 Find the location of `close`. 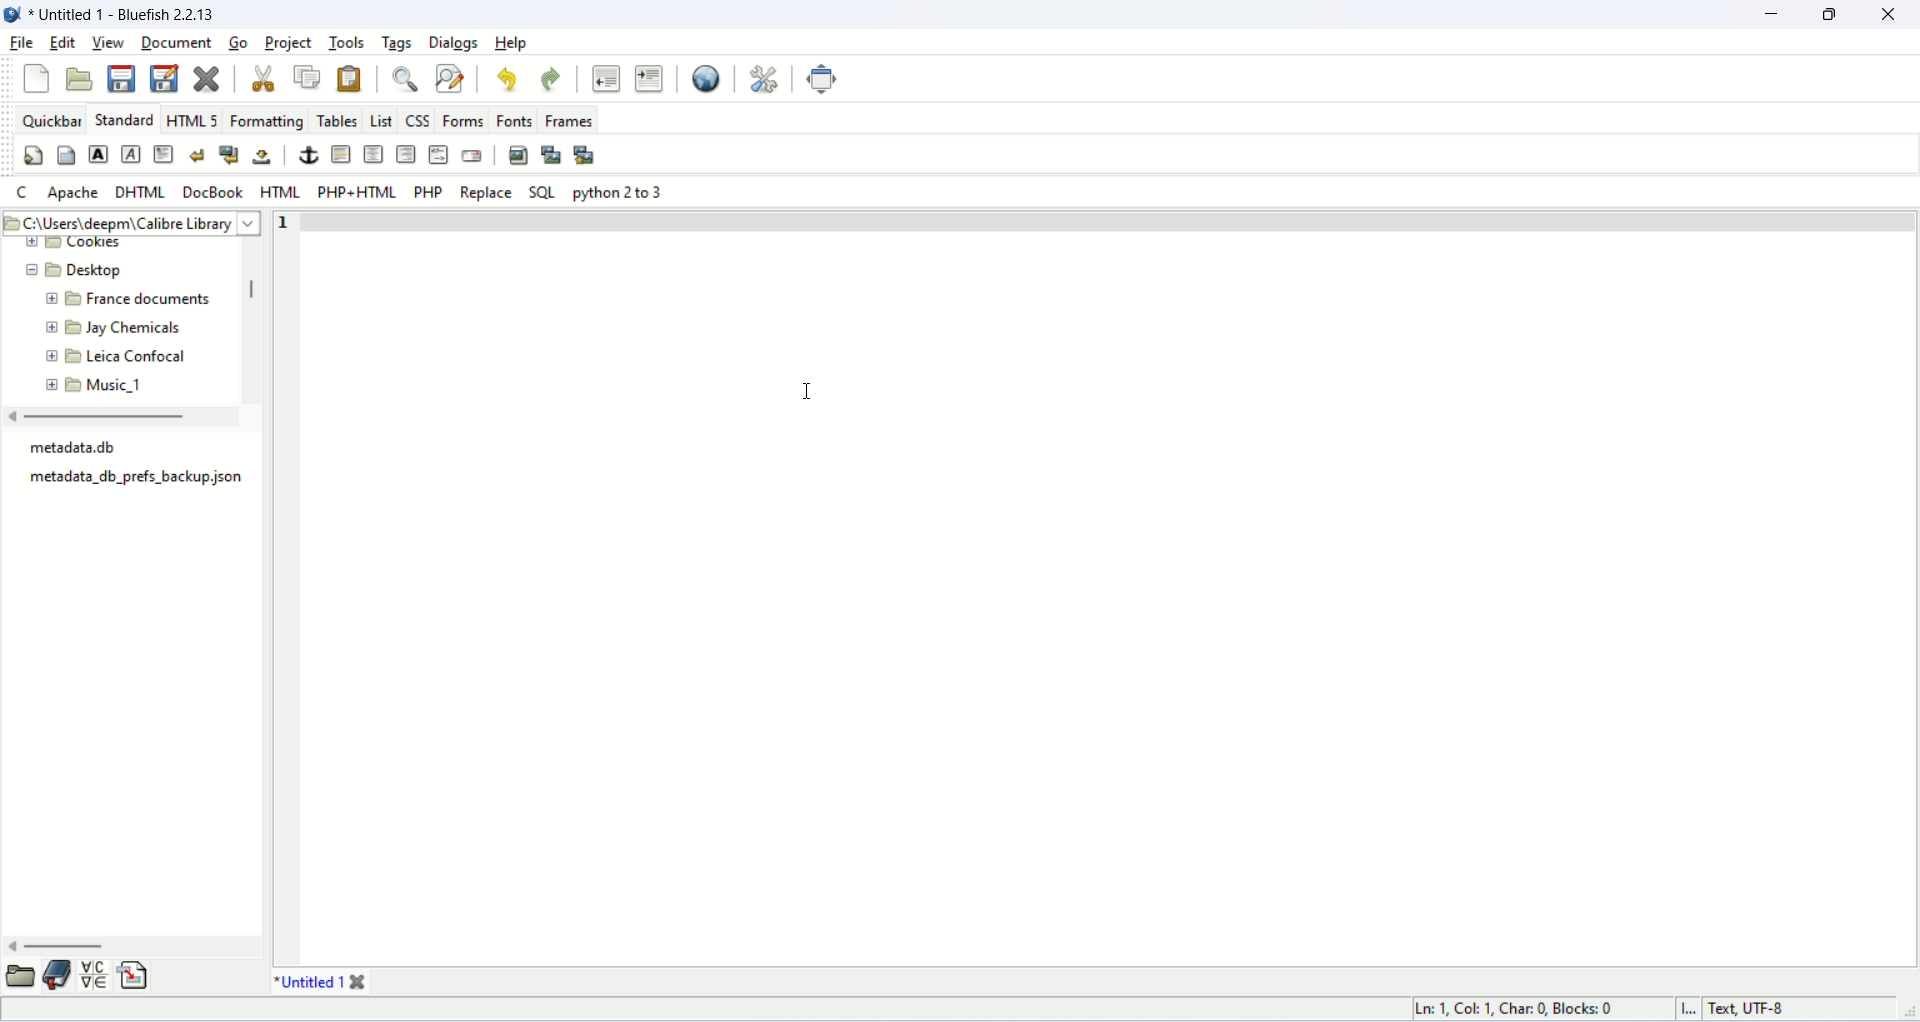

close is located at coordinates (359, 983).